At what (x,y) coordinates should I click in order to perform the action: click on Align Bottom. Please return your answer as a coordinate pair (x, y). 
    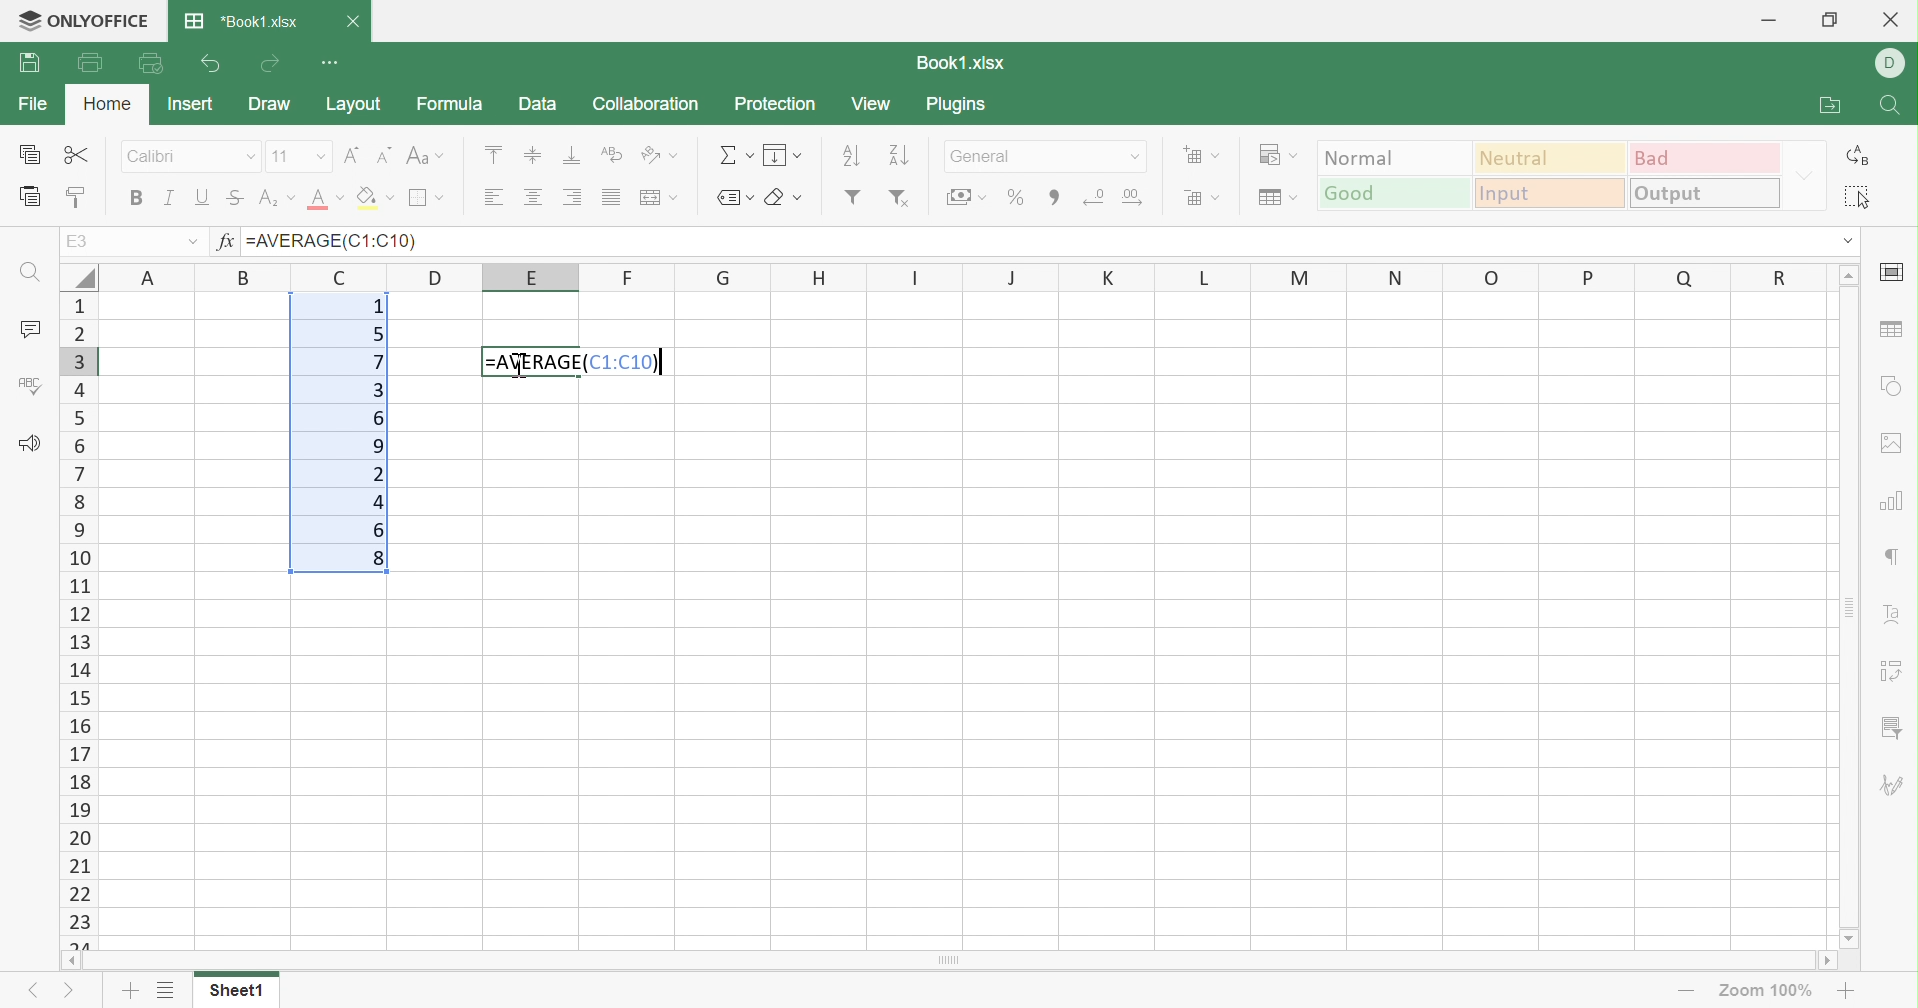
    Looking at the image, I should click on (575, 159).